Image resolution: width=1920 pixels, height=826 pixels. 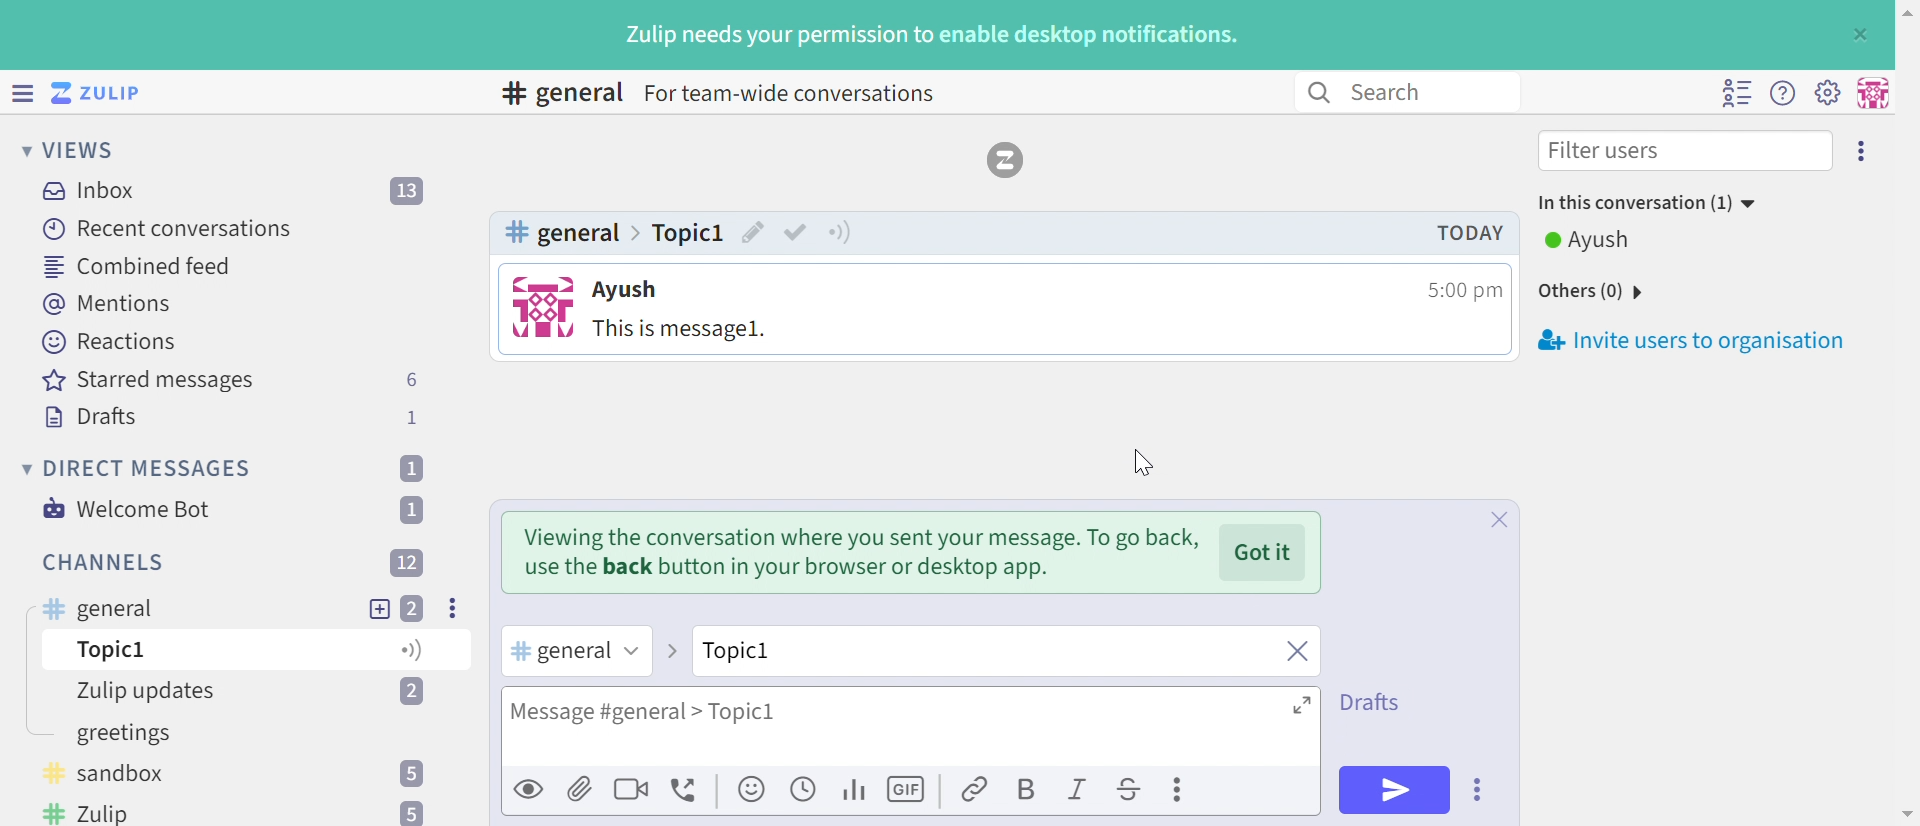 I want to click on Forward arrow, so click(x=670, y=651).